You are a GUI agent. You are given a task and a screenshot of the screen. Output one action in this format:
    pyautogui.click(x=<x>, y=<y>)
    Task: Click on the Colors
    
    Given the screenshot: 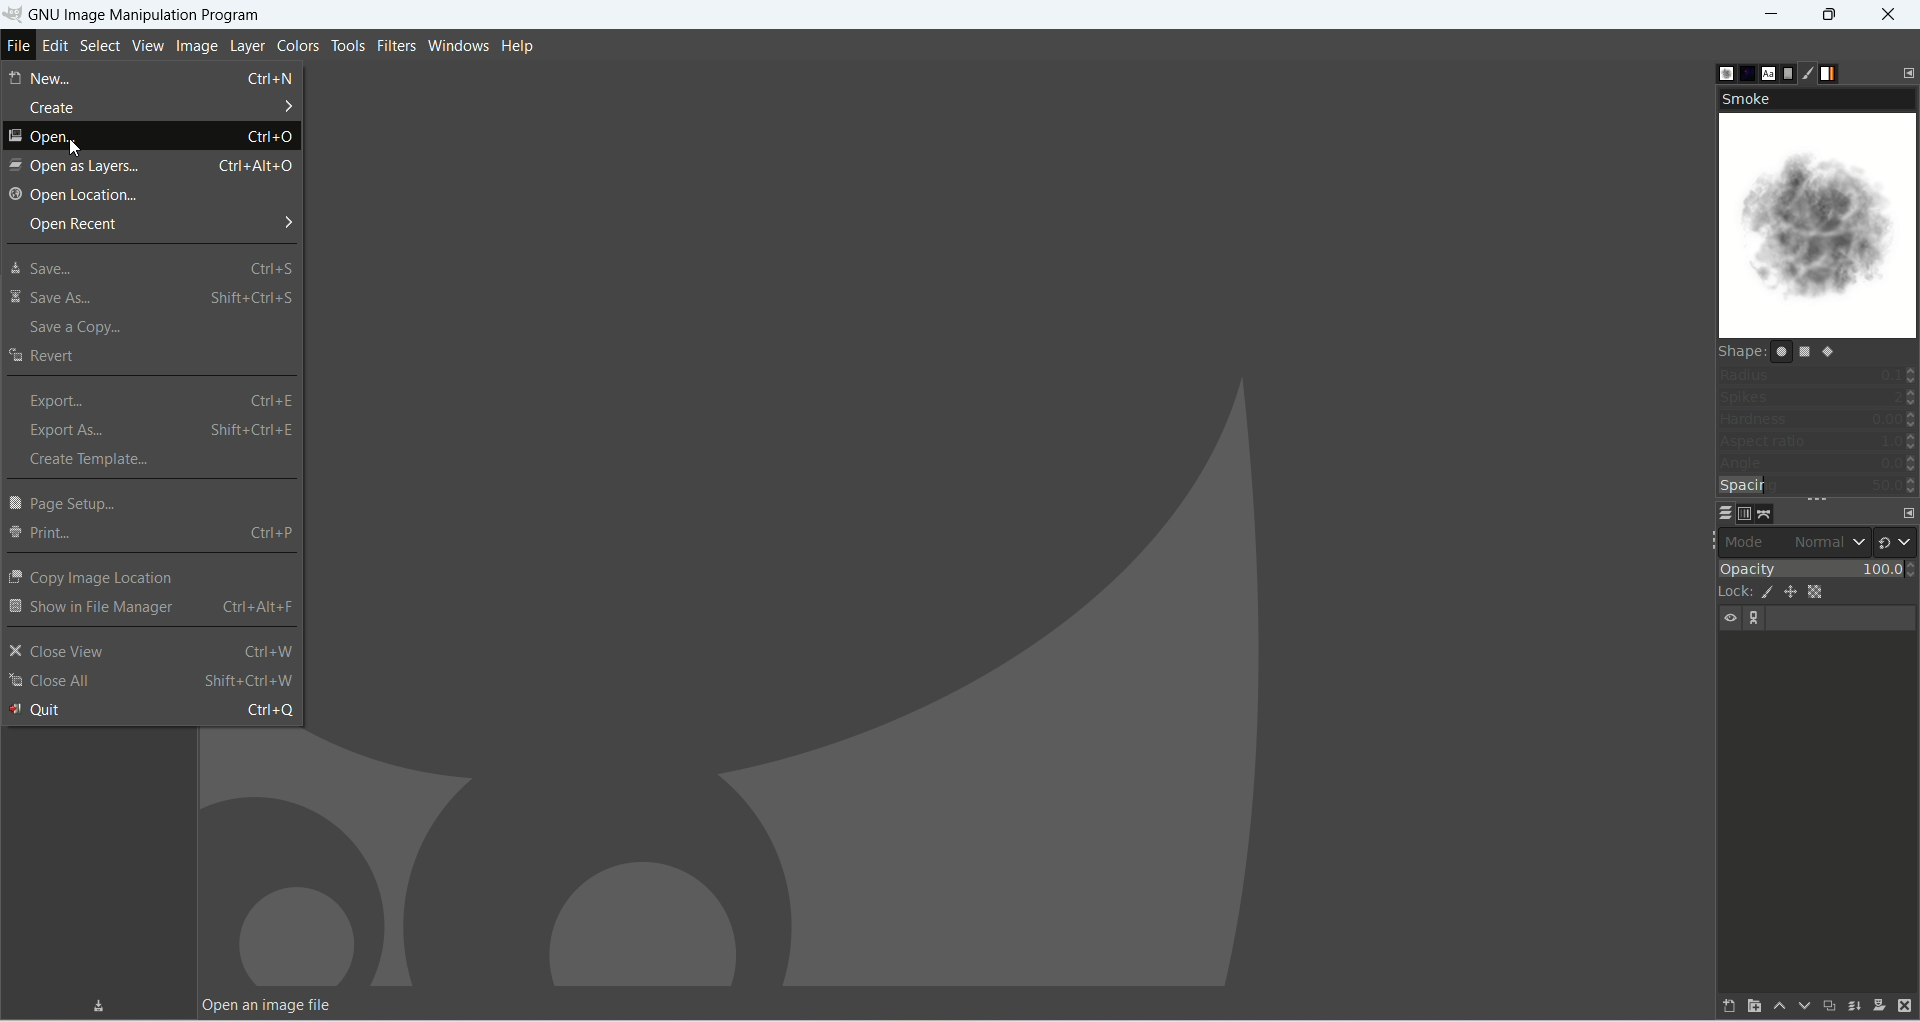 What is the action you would take?
    pyautogui.click(x=298, y=45)
    